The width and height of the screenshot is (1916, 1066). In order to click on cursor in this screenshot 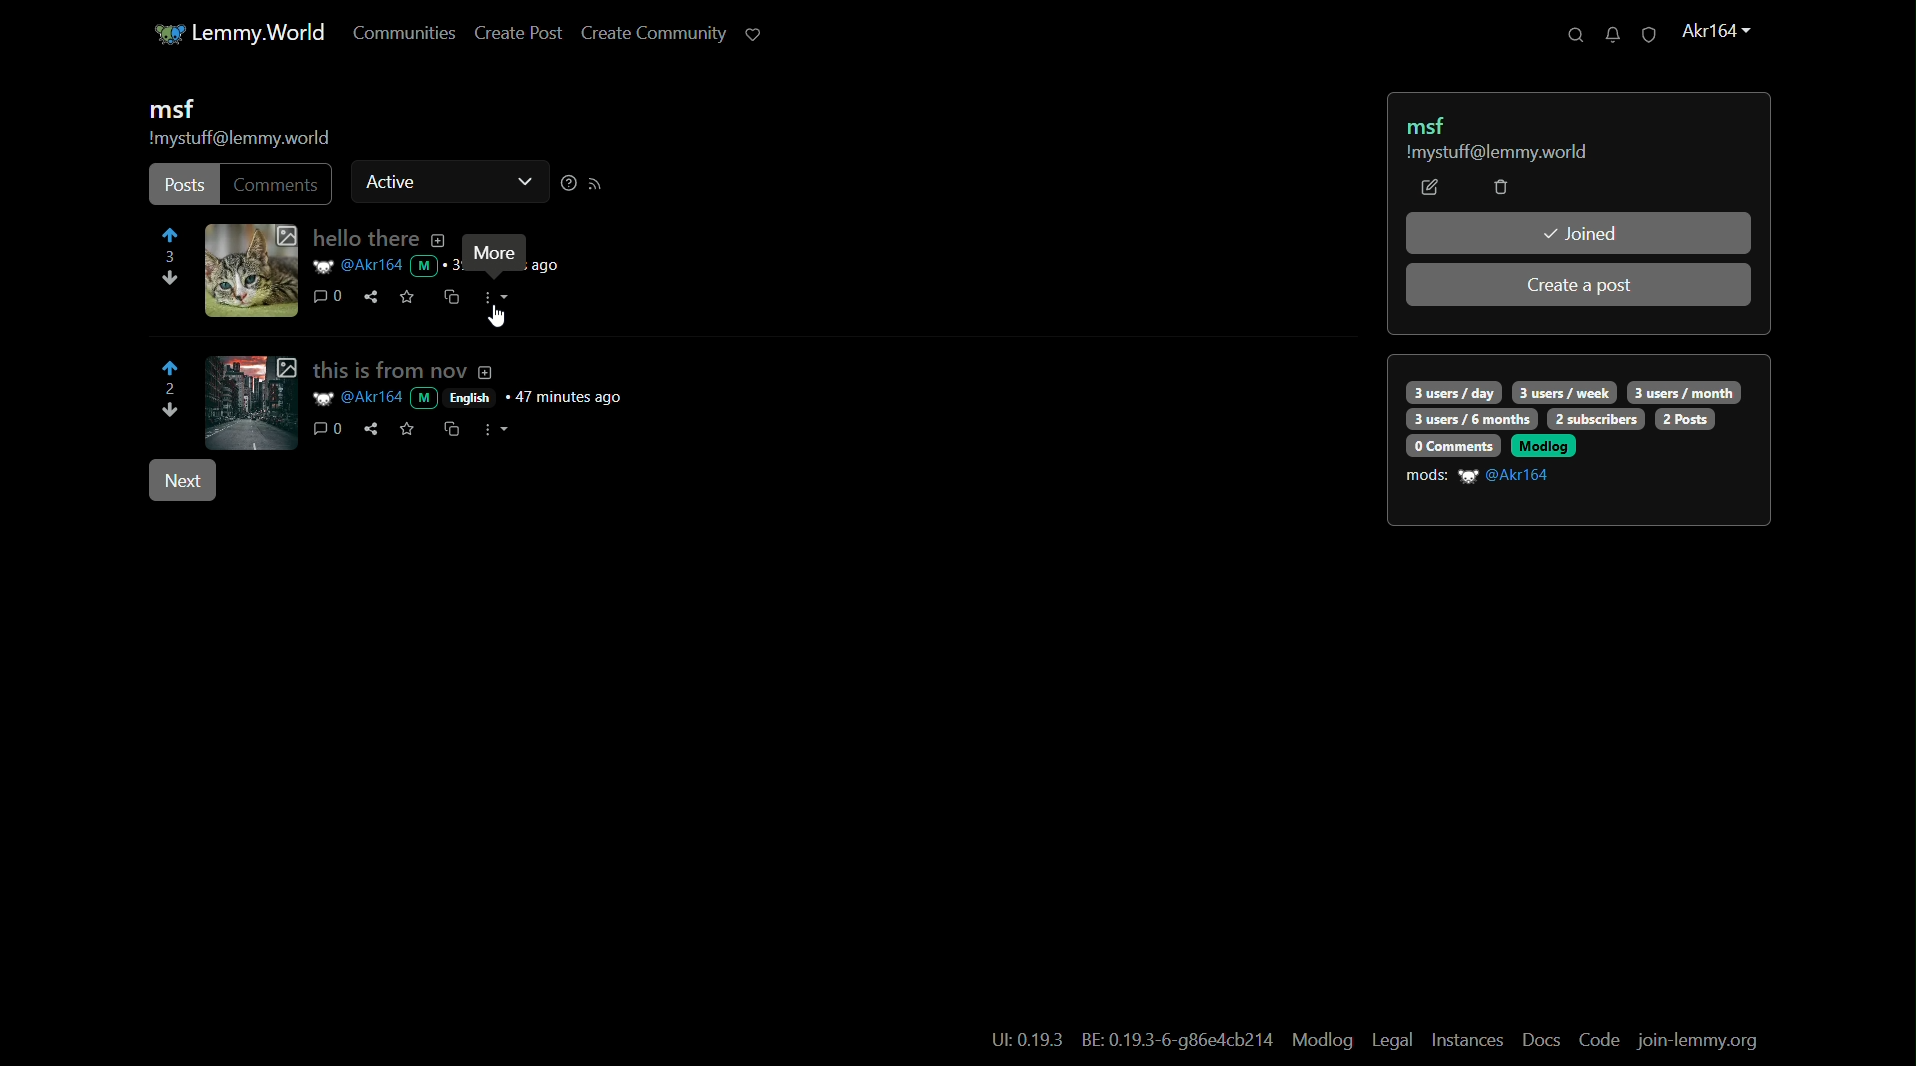, I will do `click(496, 321)`.